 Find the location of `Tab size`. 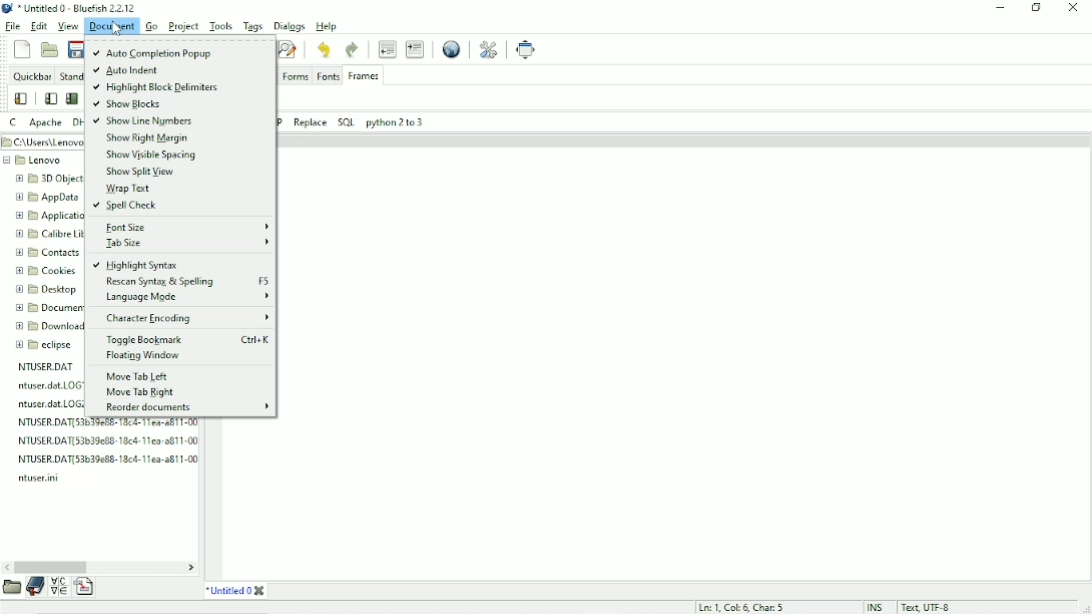

Tab size is located at coordinates (188, 244).